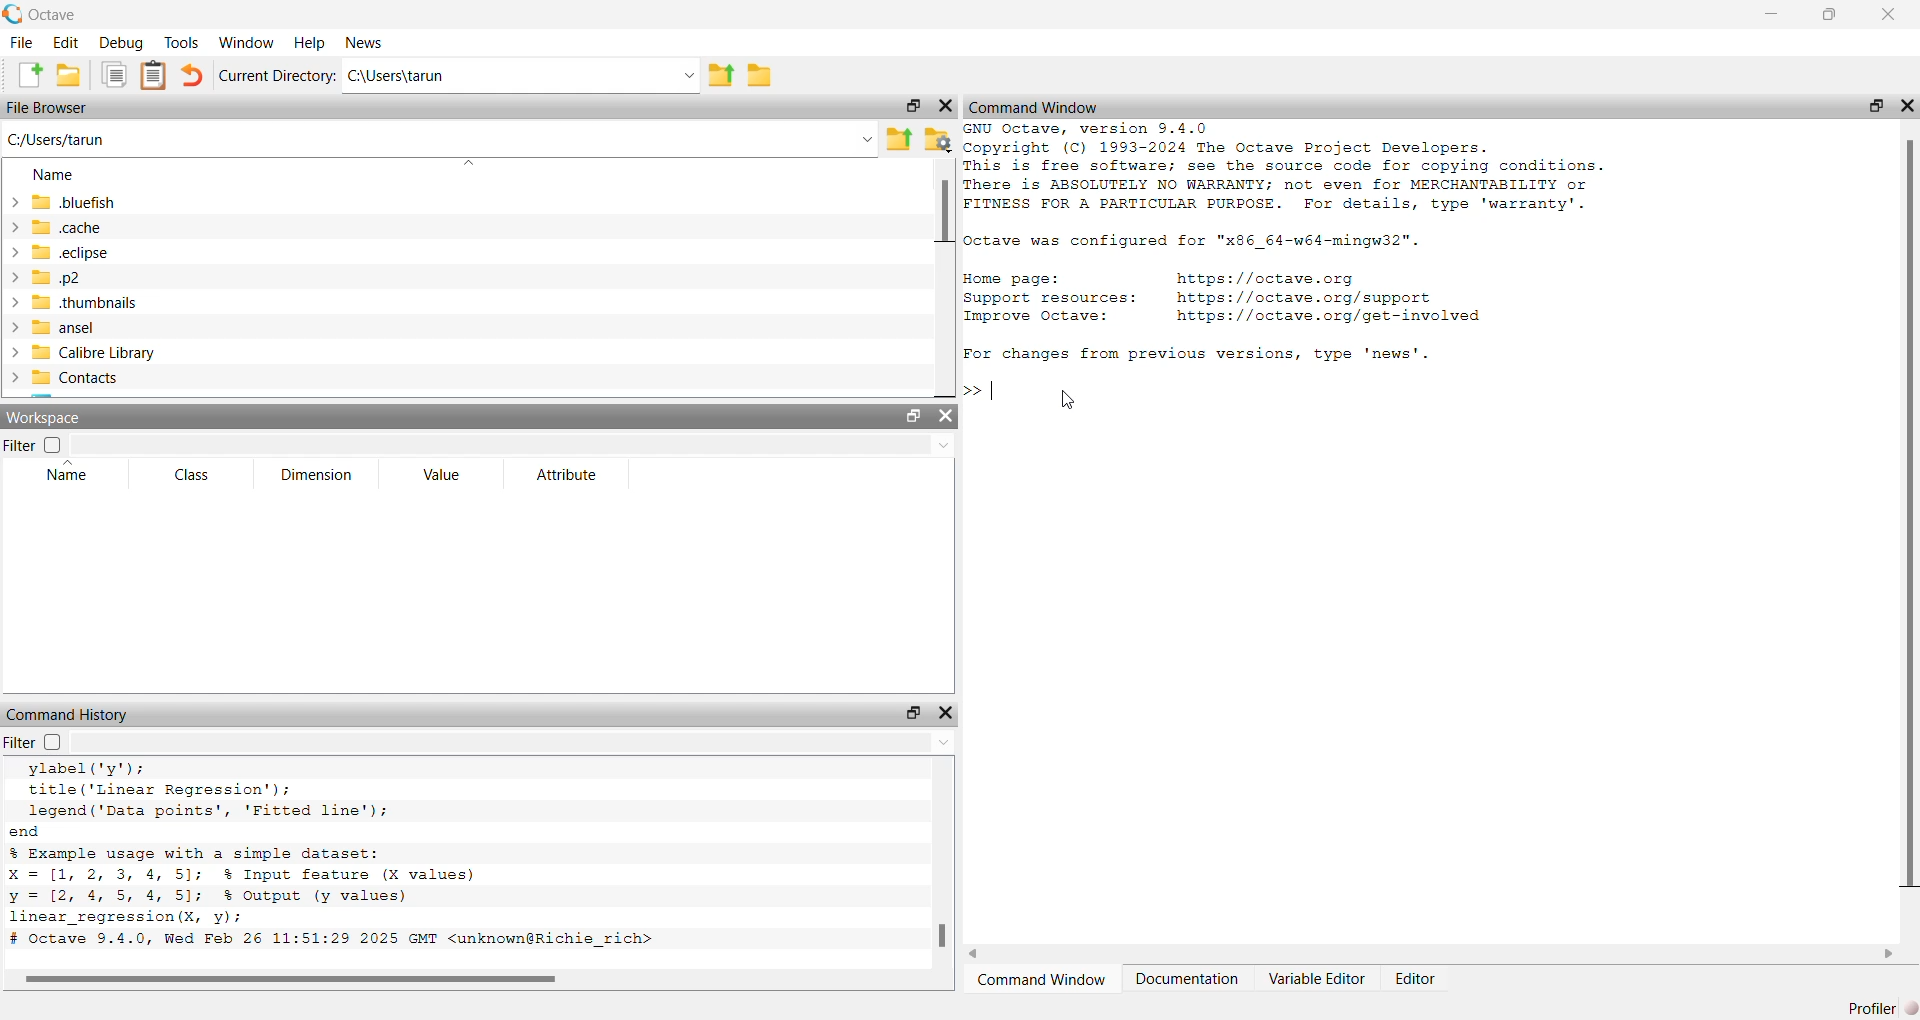 Image resolution: width=1920 pixels, height=1020 pixels. What do you see at coordinates (63, 11) in the screenshot?
I see `octave` at bounding box center [63, 11].